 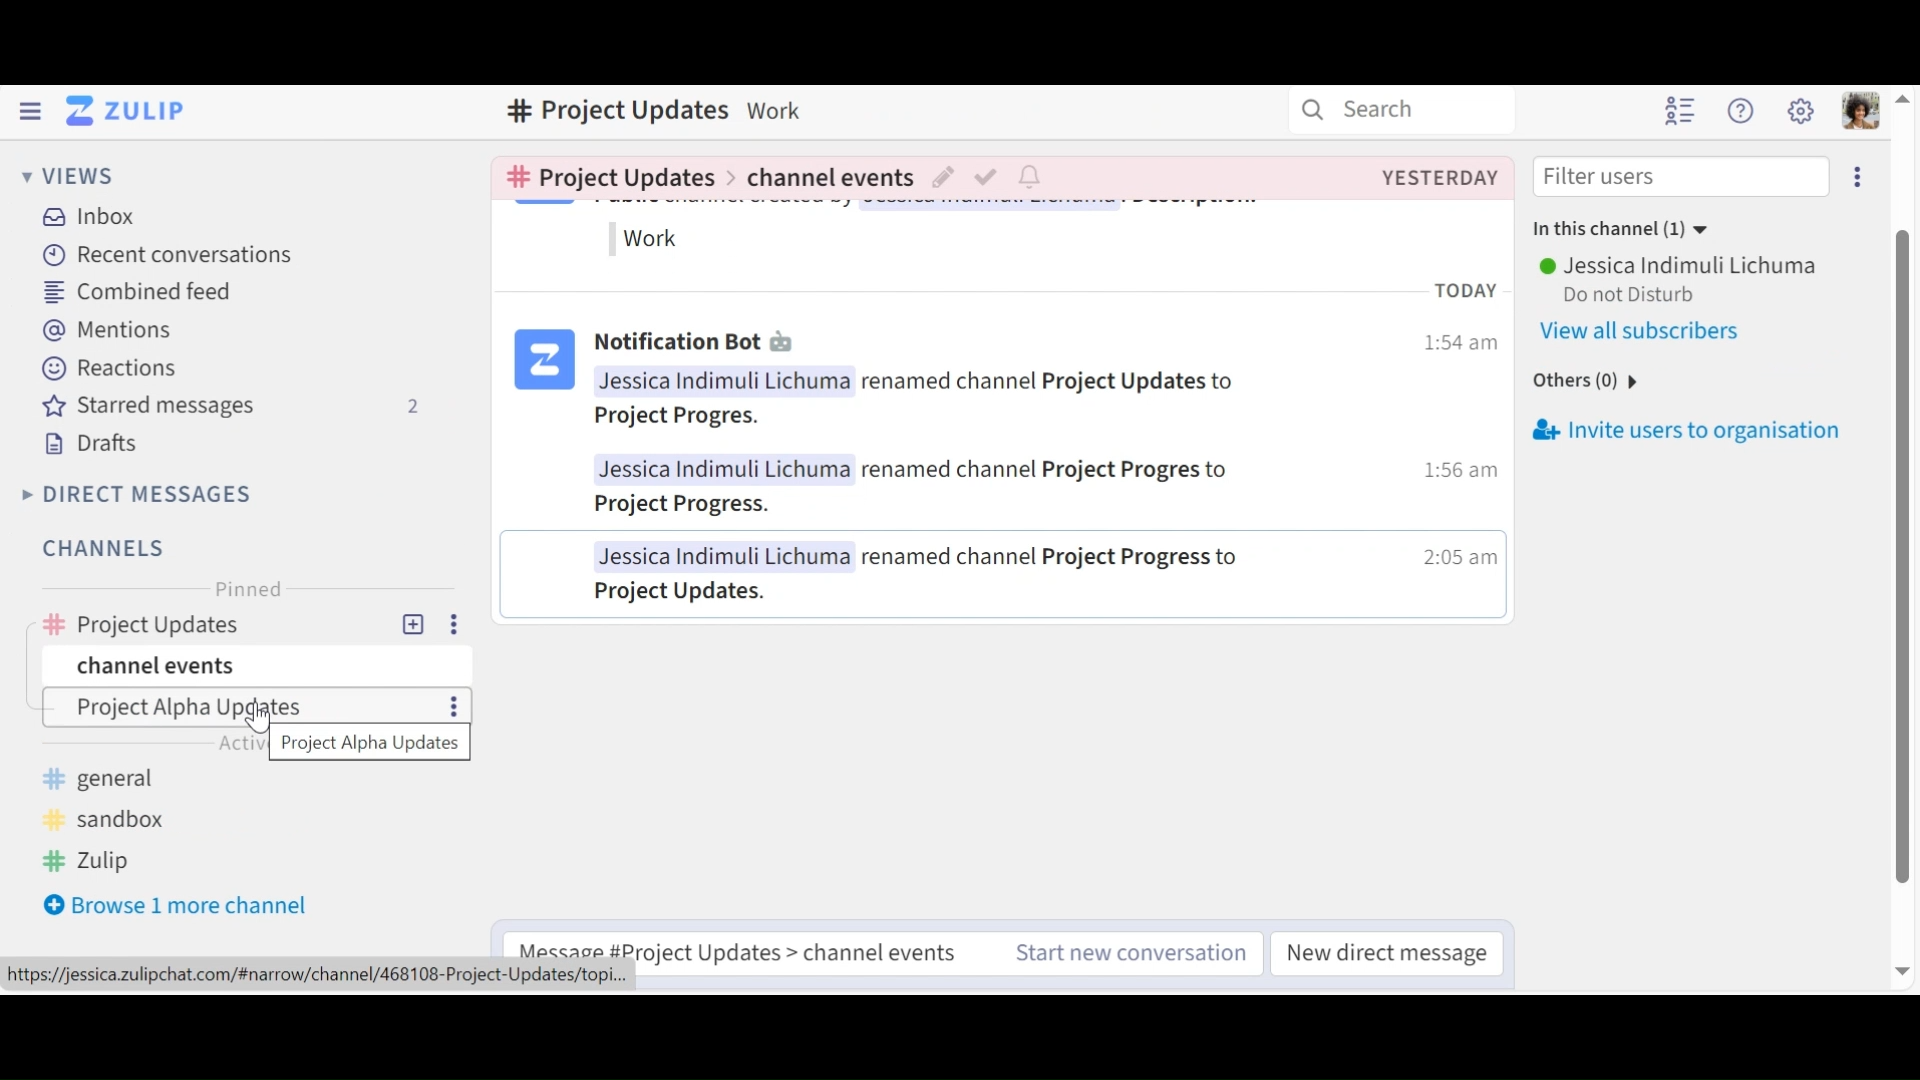 I want to click on logo, so click(x=544, y=363).